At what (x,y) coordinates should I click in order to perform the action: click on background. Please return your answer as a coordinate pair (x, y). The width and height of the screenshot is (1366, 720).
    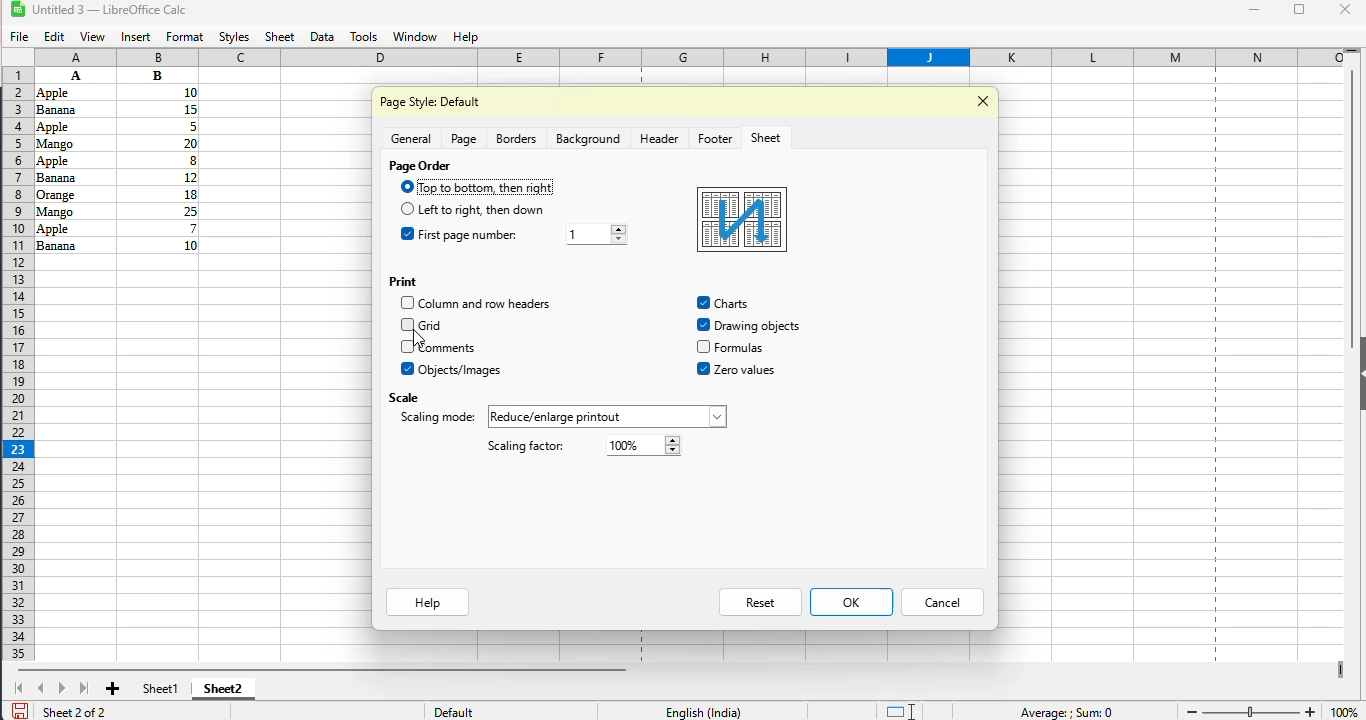
    Looking at the image, I should click on (587, 139).